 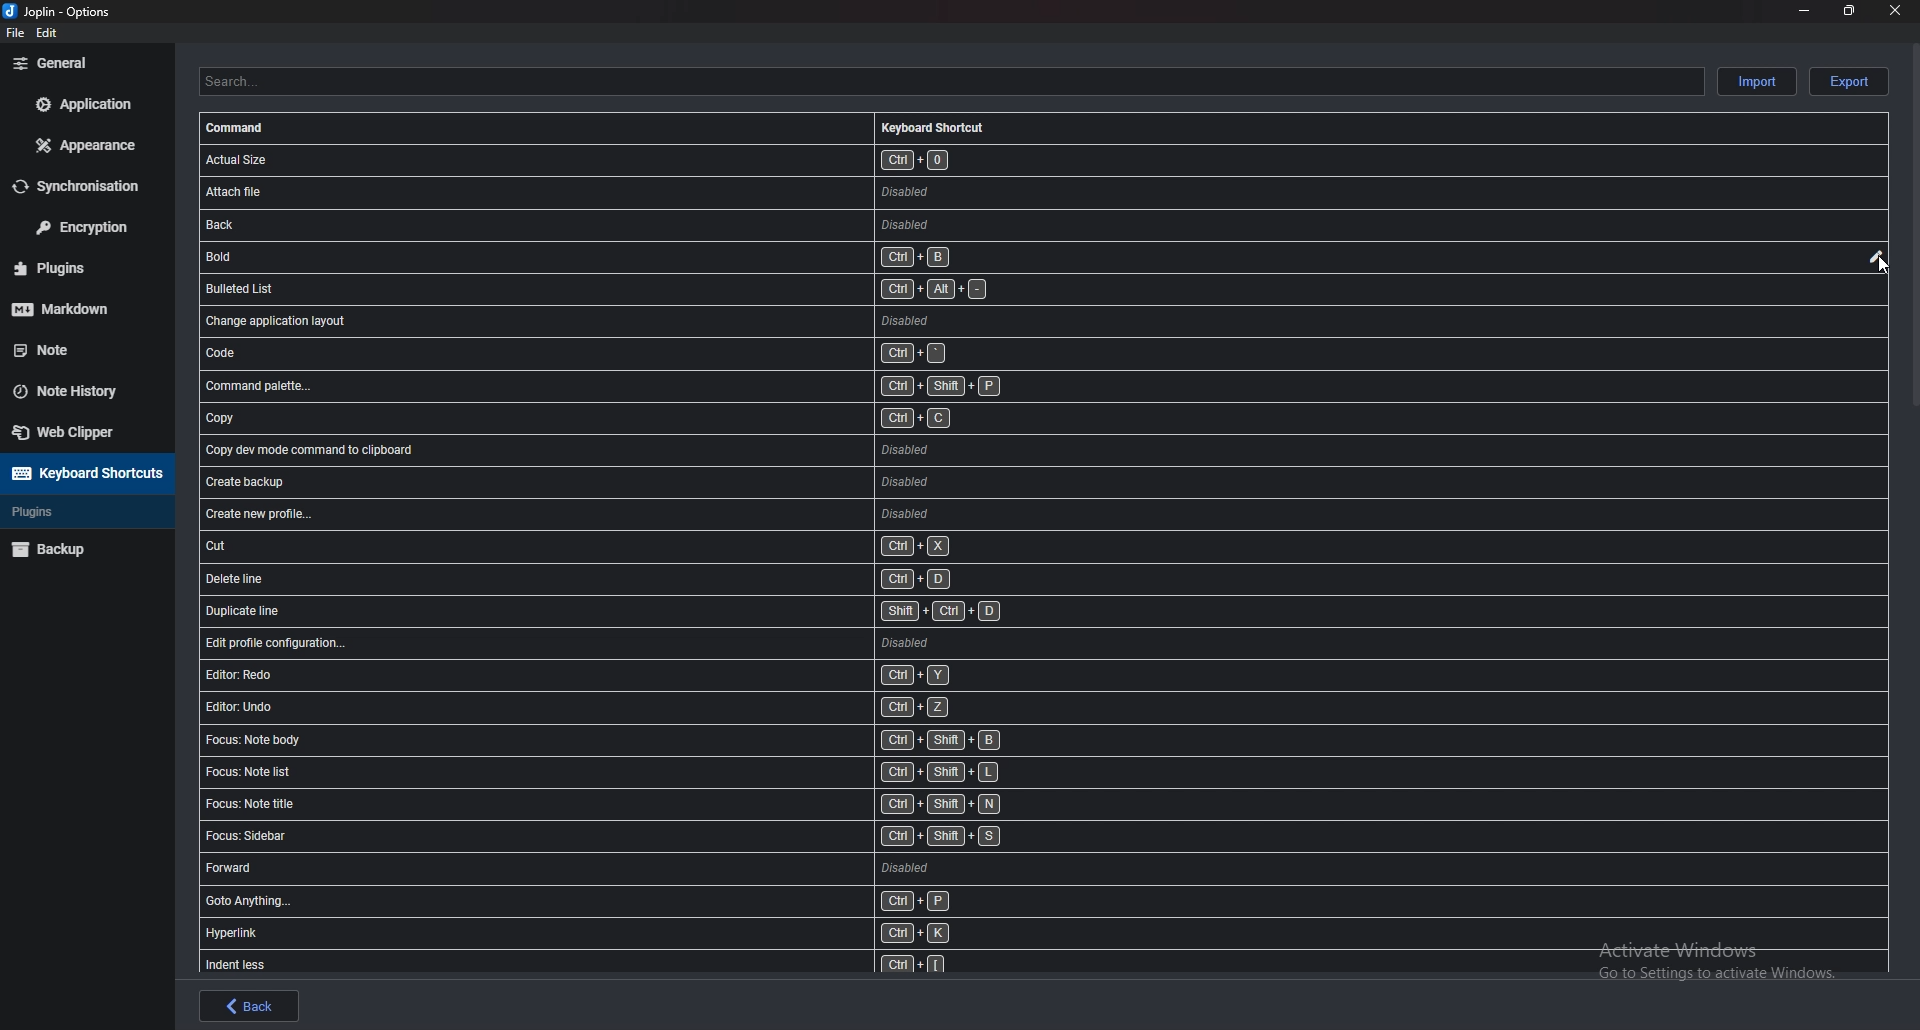 What do you see at coordinates (248, 1005) in the screenshot?
I see `back` at bounding box center [248, 1005].